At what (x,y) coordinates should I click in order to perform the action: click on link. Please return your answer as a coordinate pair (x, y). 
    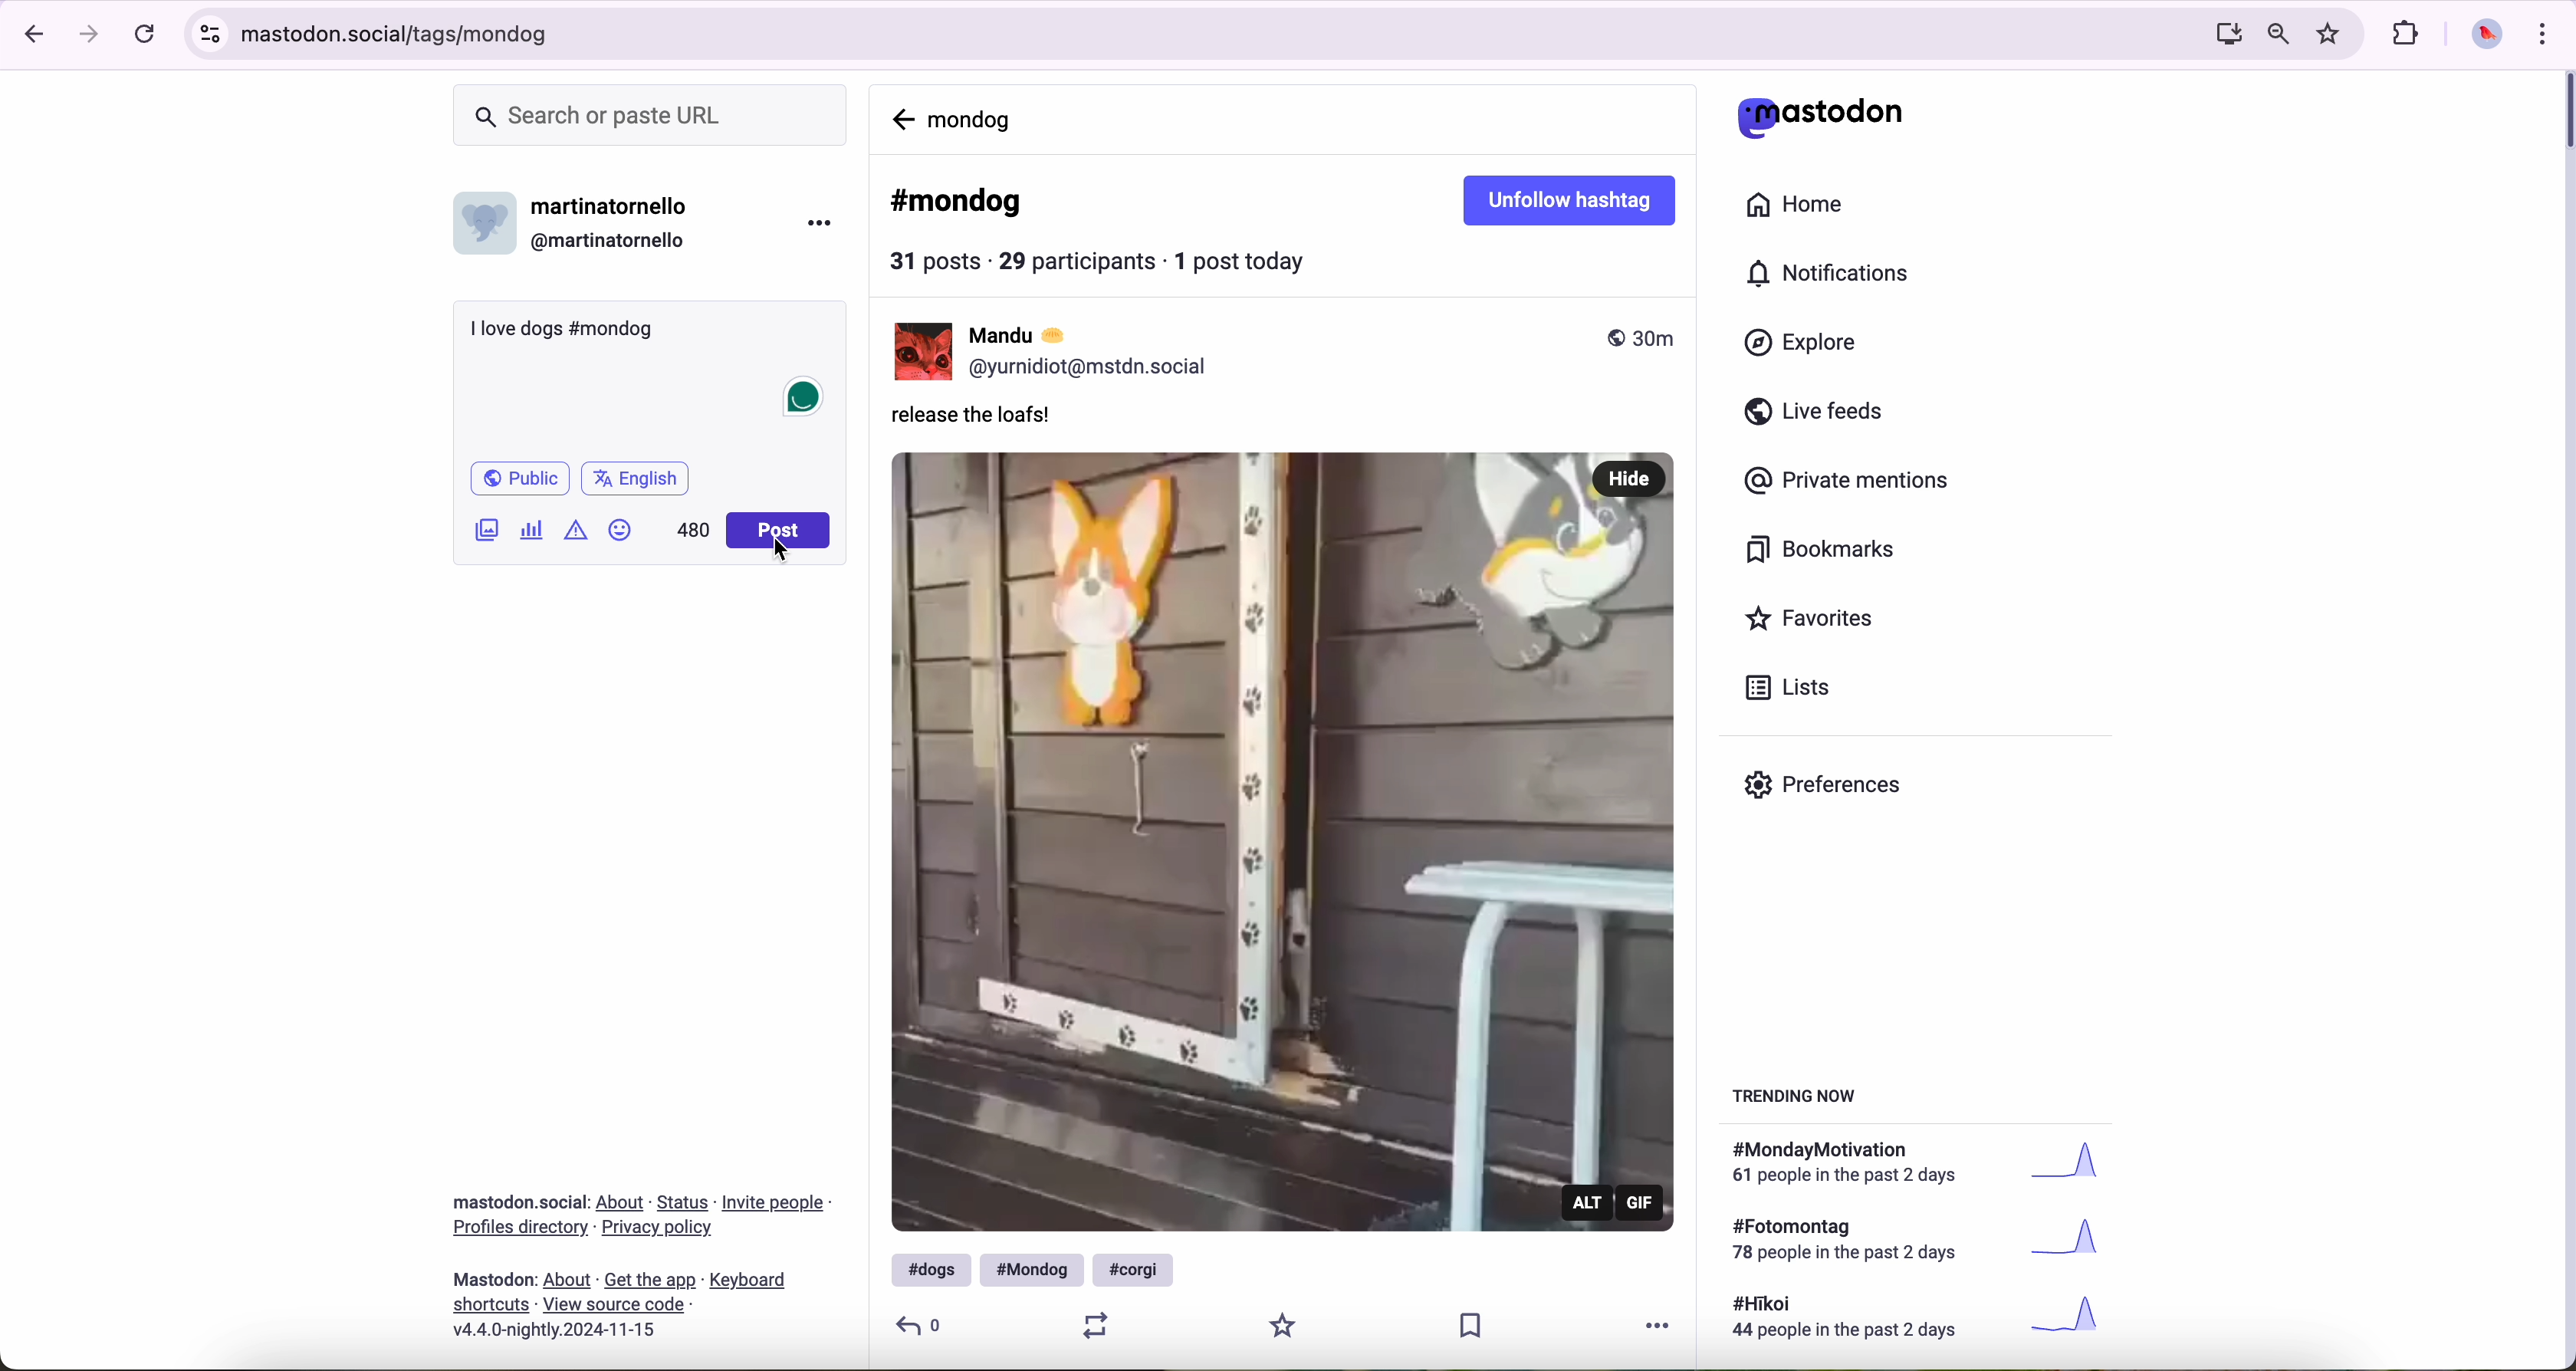
    Looking at the image, I should click on (659, 1227).